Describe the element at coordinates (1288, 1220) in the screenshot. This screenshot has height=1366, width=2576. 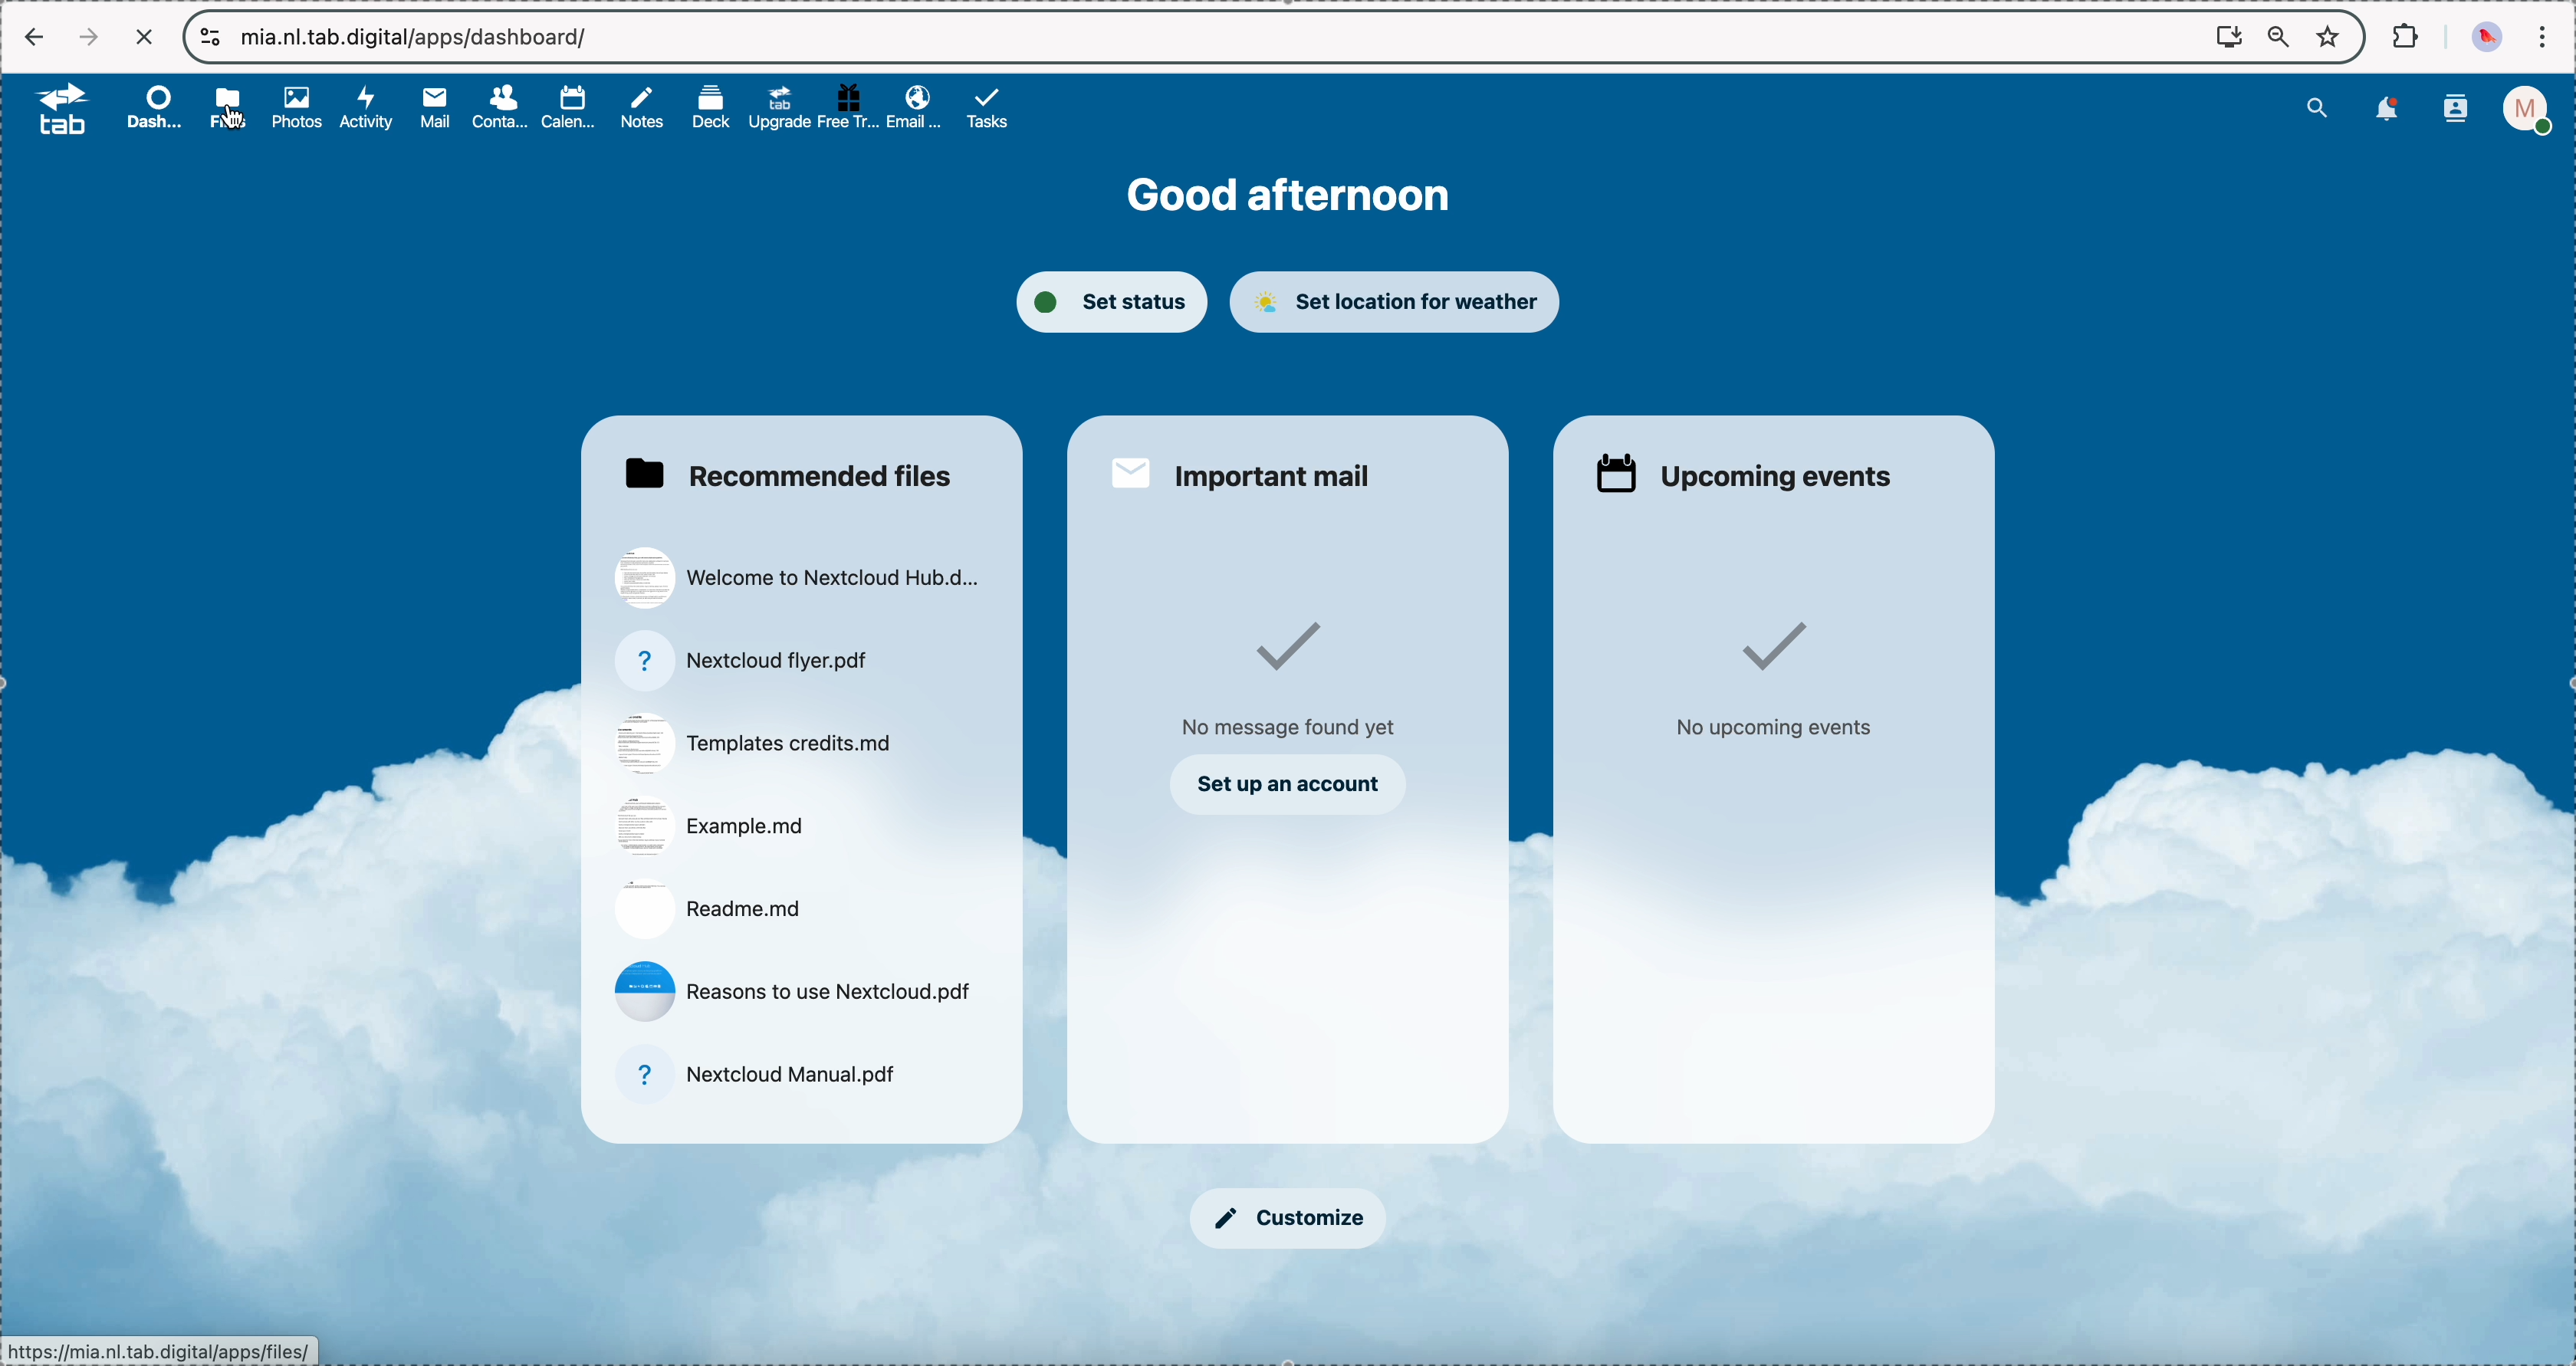
I see `customize button` at that location.